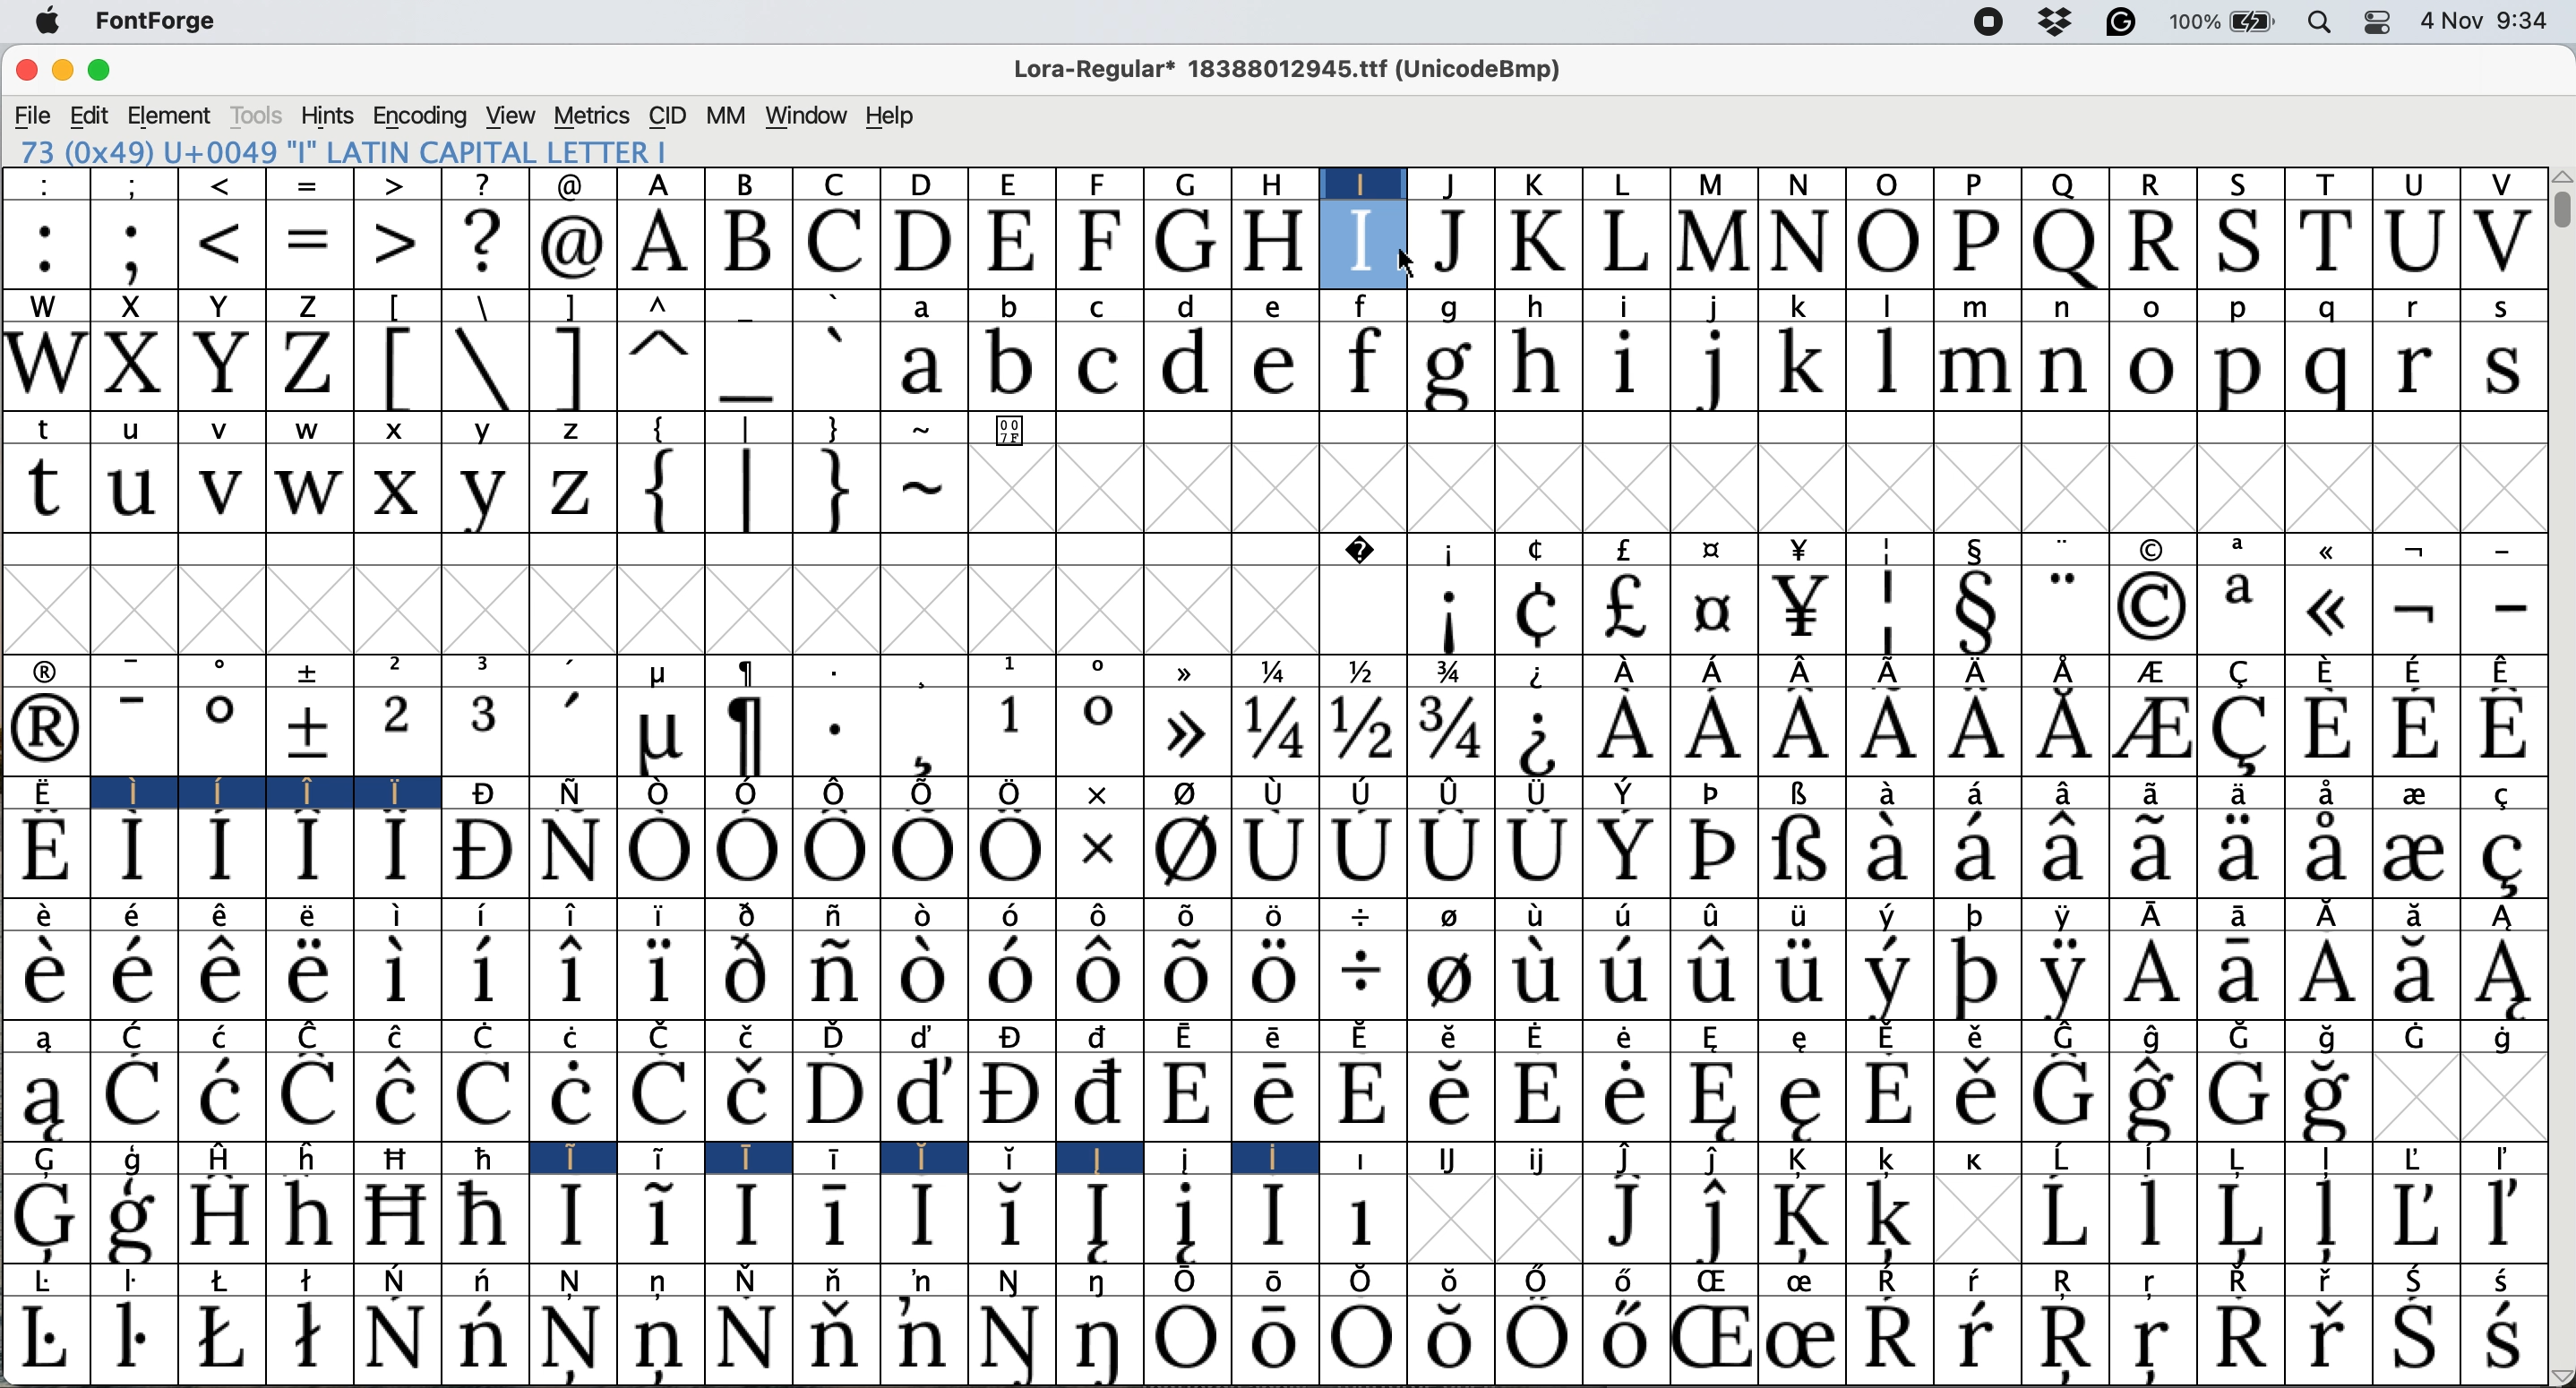  Describe the element at coordinates (2329, 666) in the screenshot. I see `Symbol` at that location.